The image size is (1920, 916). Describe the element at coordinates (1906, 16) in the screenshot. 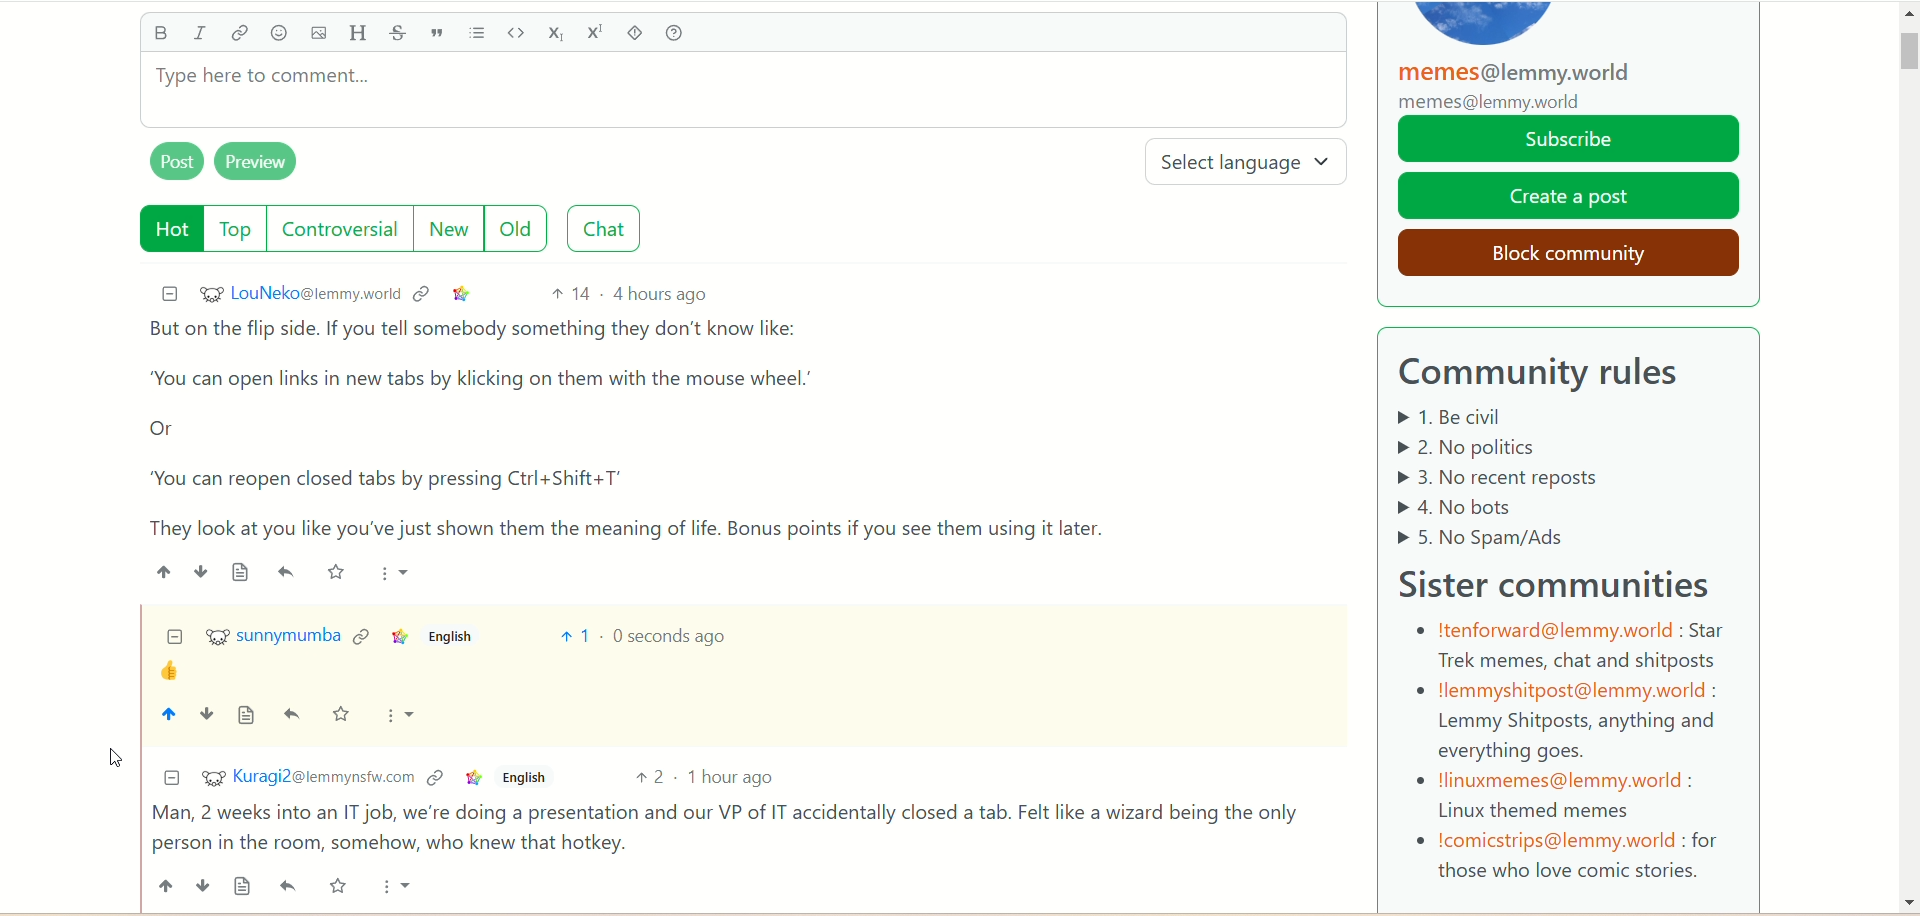

I see `Scroll up arrow` at that location.